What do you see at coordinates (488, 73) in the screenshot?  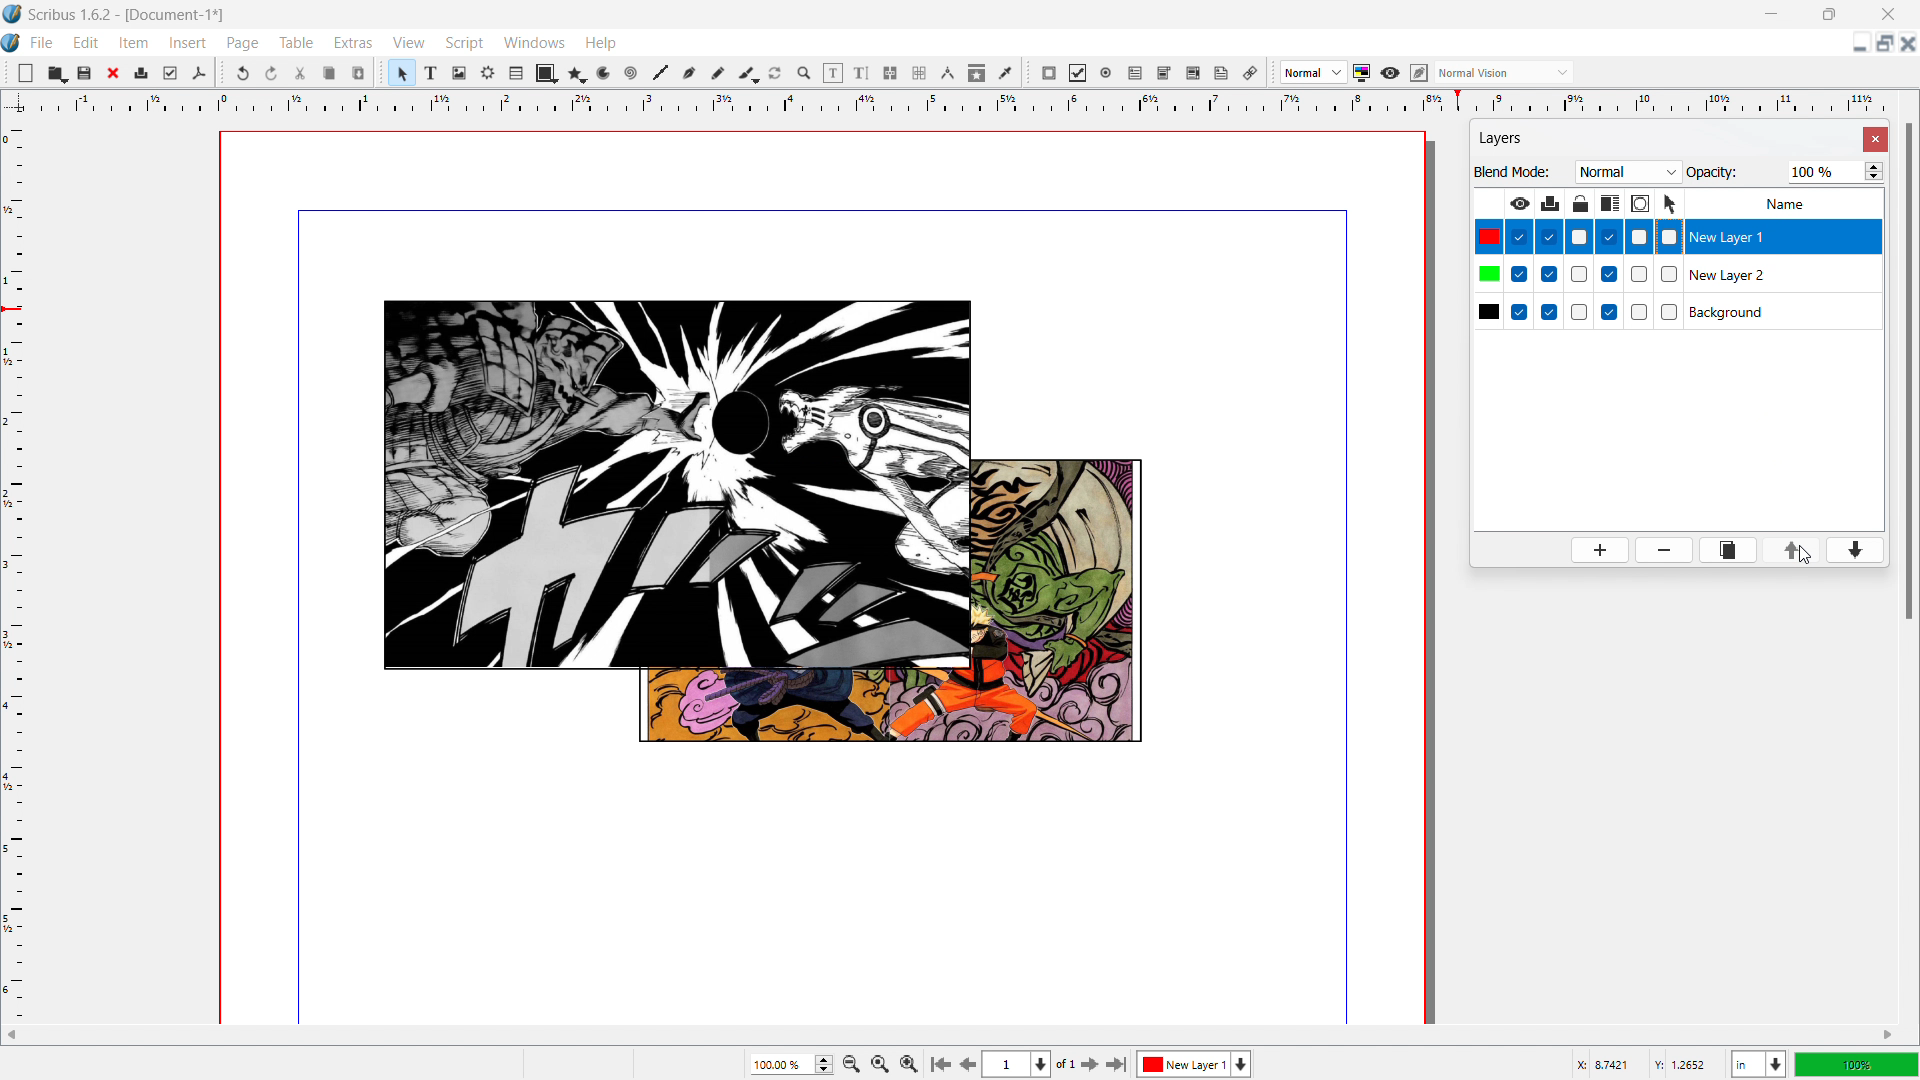 I see `render frame` at bounding box center [488, 73].